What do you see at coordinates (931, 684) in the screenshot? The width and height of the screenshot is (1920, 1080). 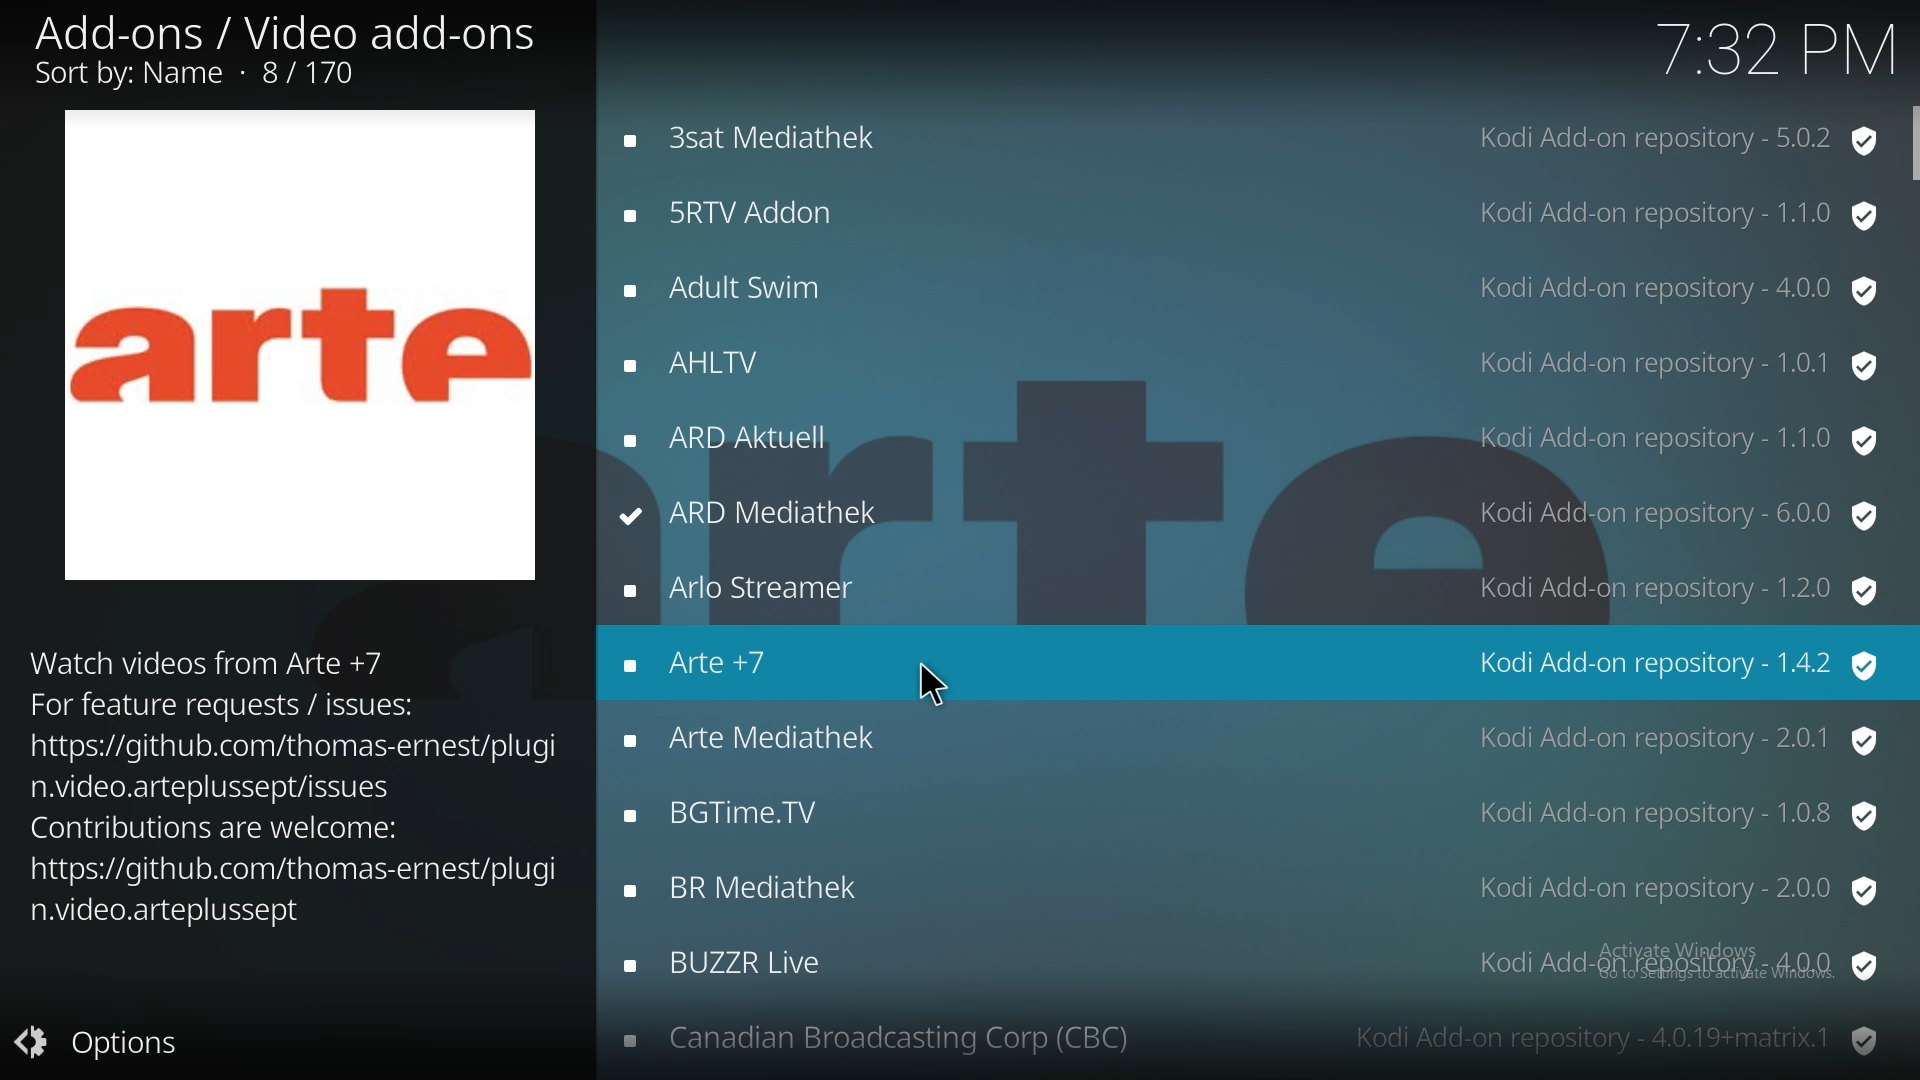 I see `cursor` at bounding box center [931, 684].